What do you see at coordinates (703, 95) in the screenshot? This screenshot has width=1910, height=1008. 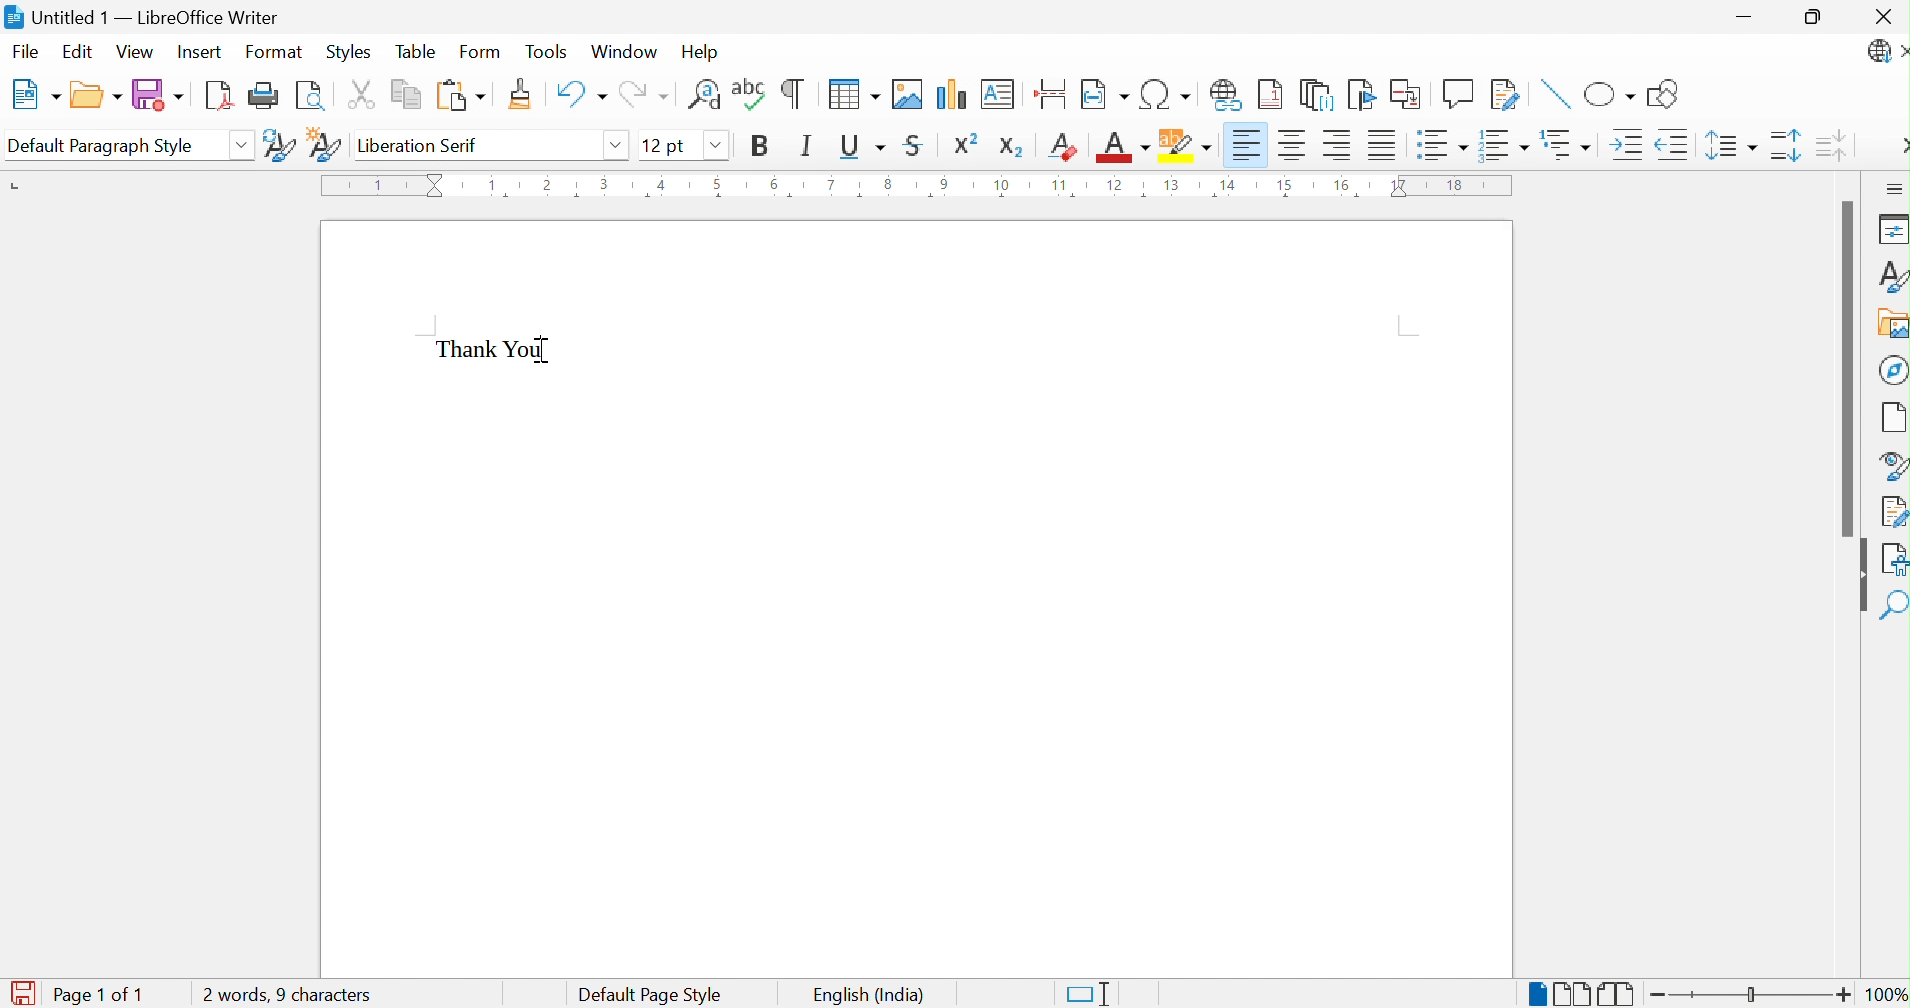 I see `Find and Replace` at bounding box center [703, 95].